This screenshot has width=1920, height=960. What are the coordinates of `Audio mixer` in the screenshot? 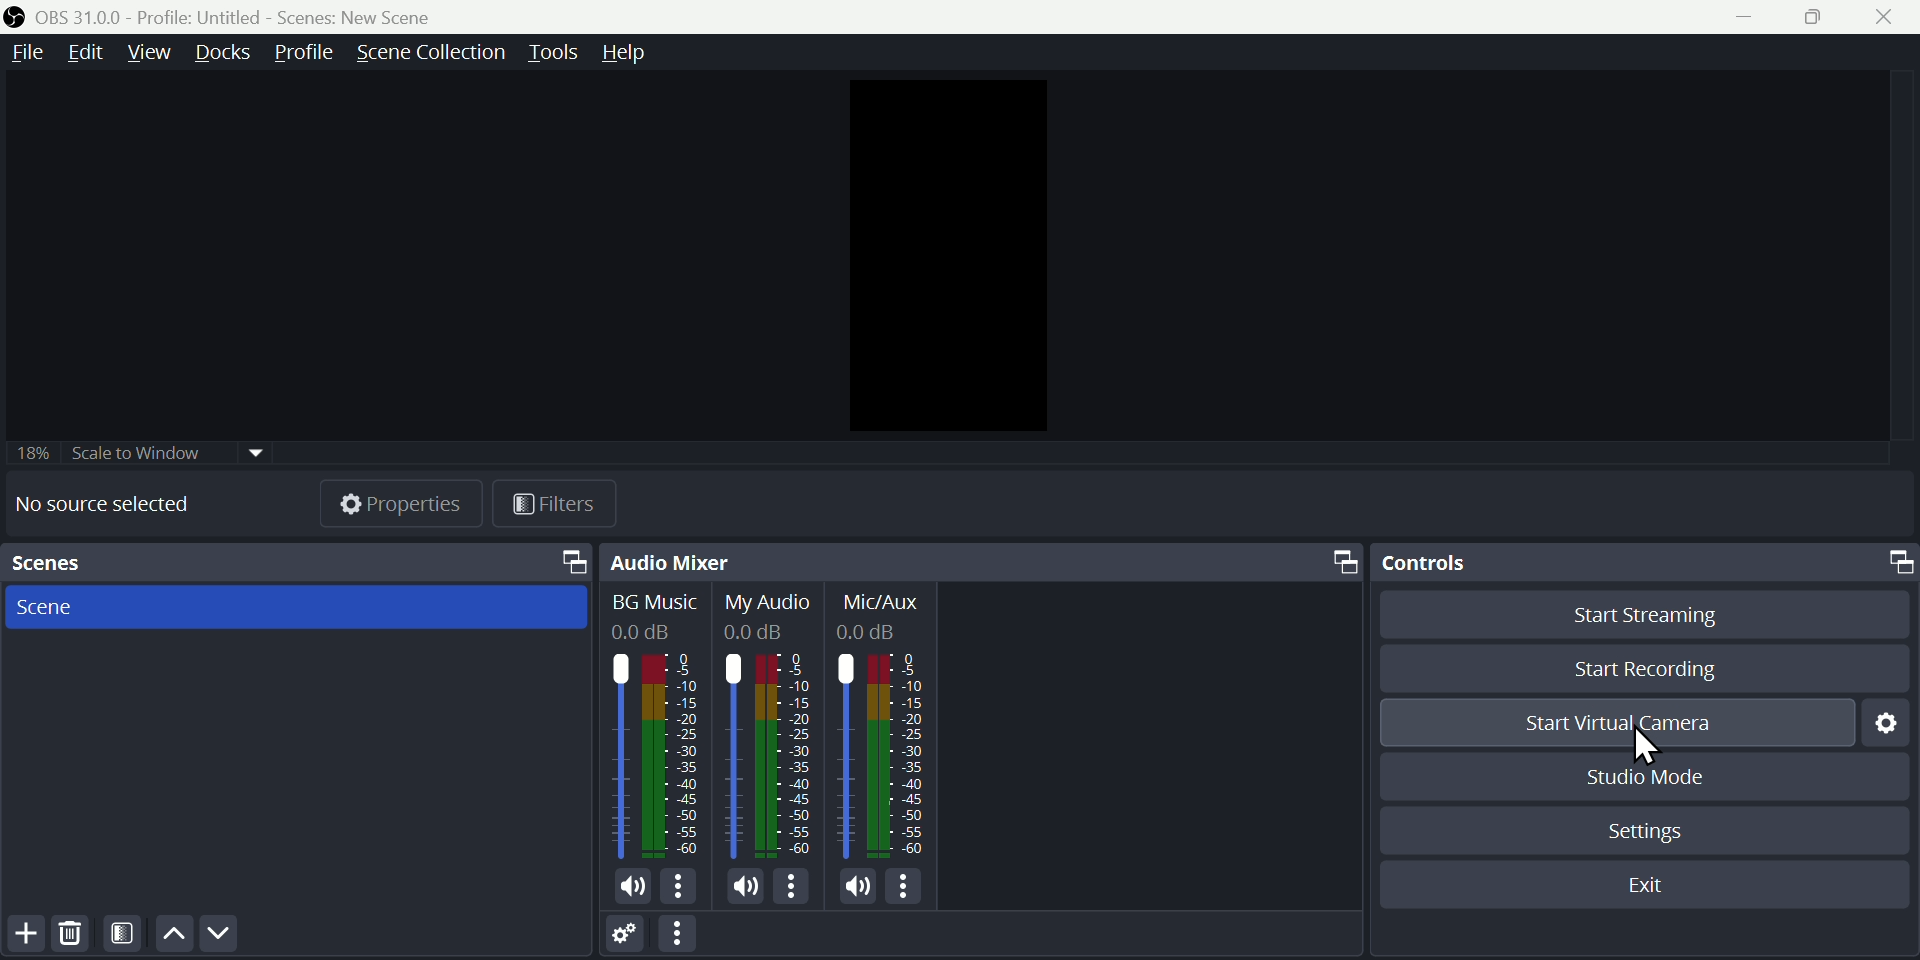 It's located at (982, 559).